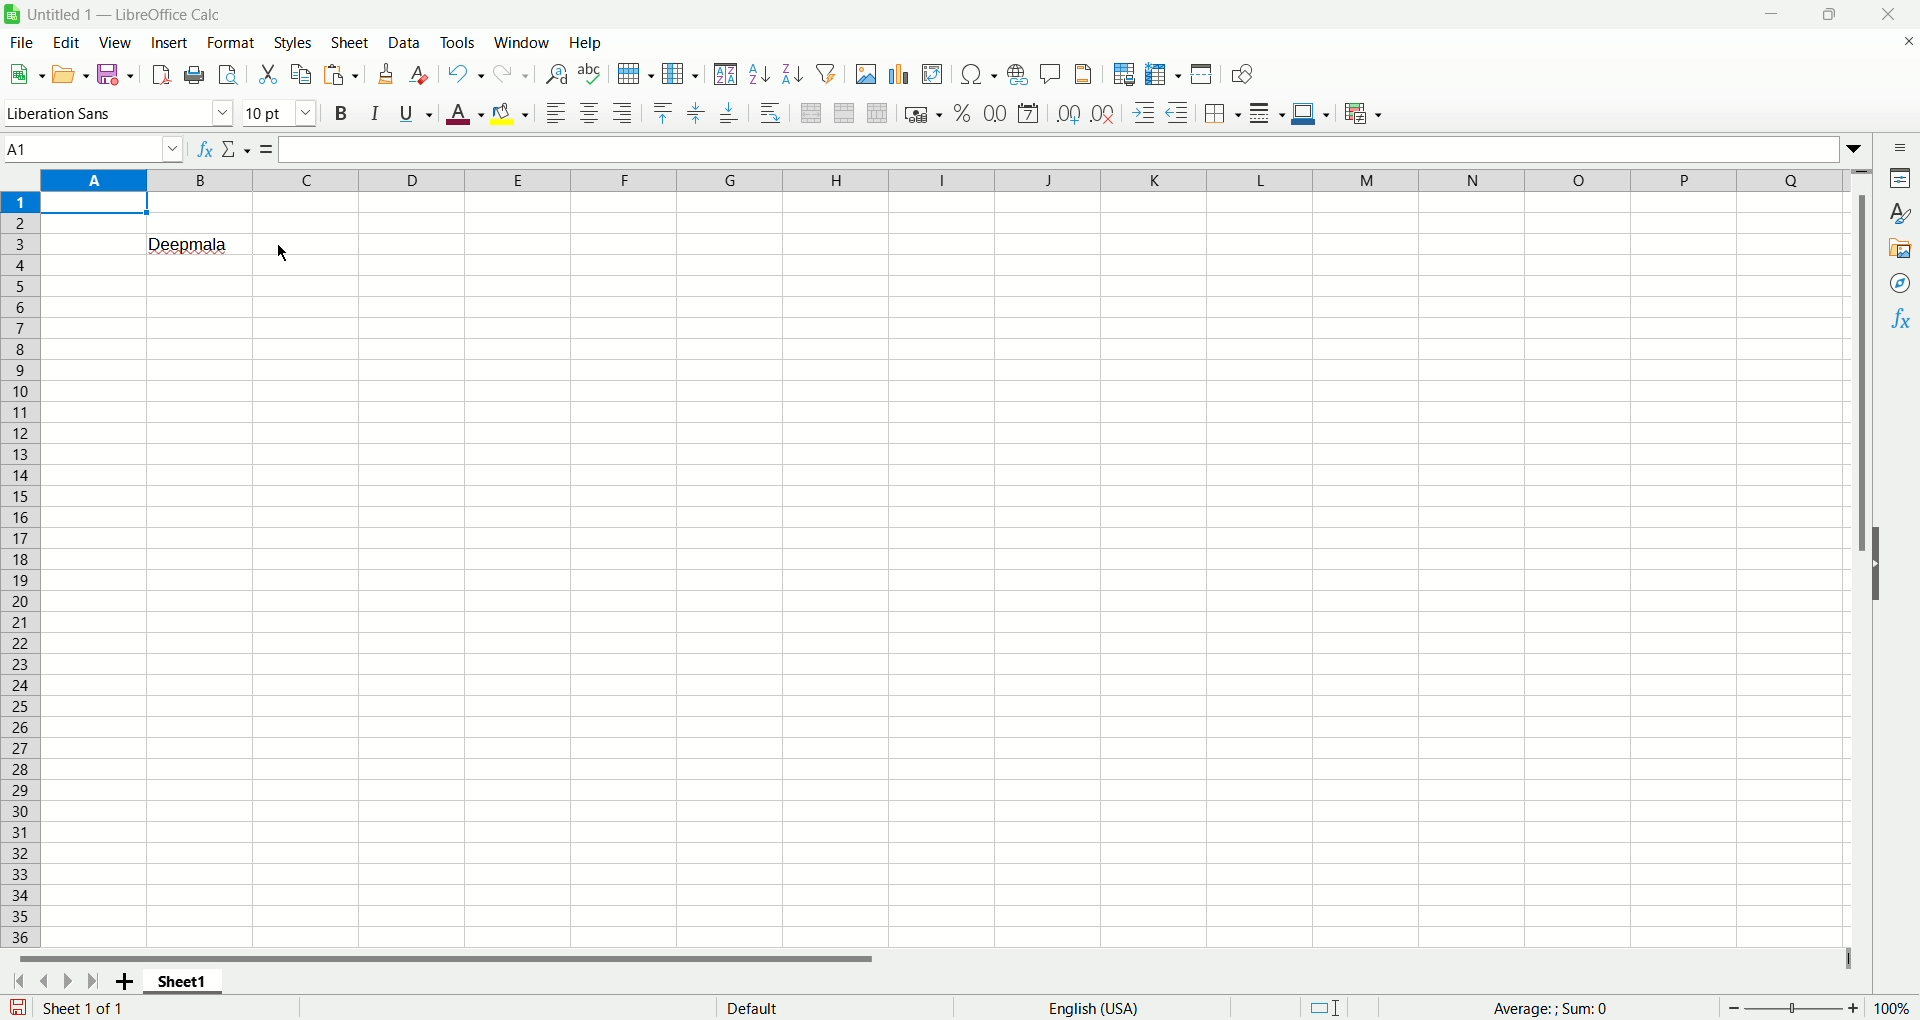 Image resolution: width=1920 pixels, height=1020 pixels. I want to click on Styles, so click(1900, 215).